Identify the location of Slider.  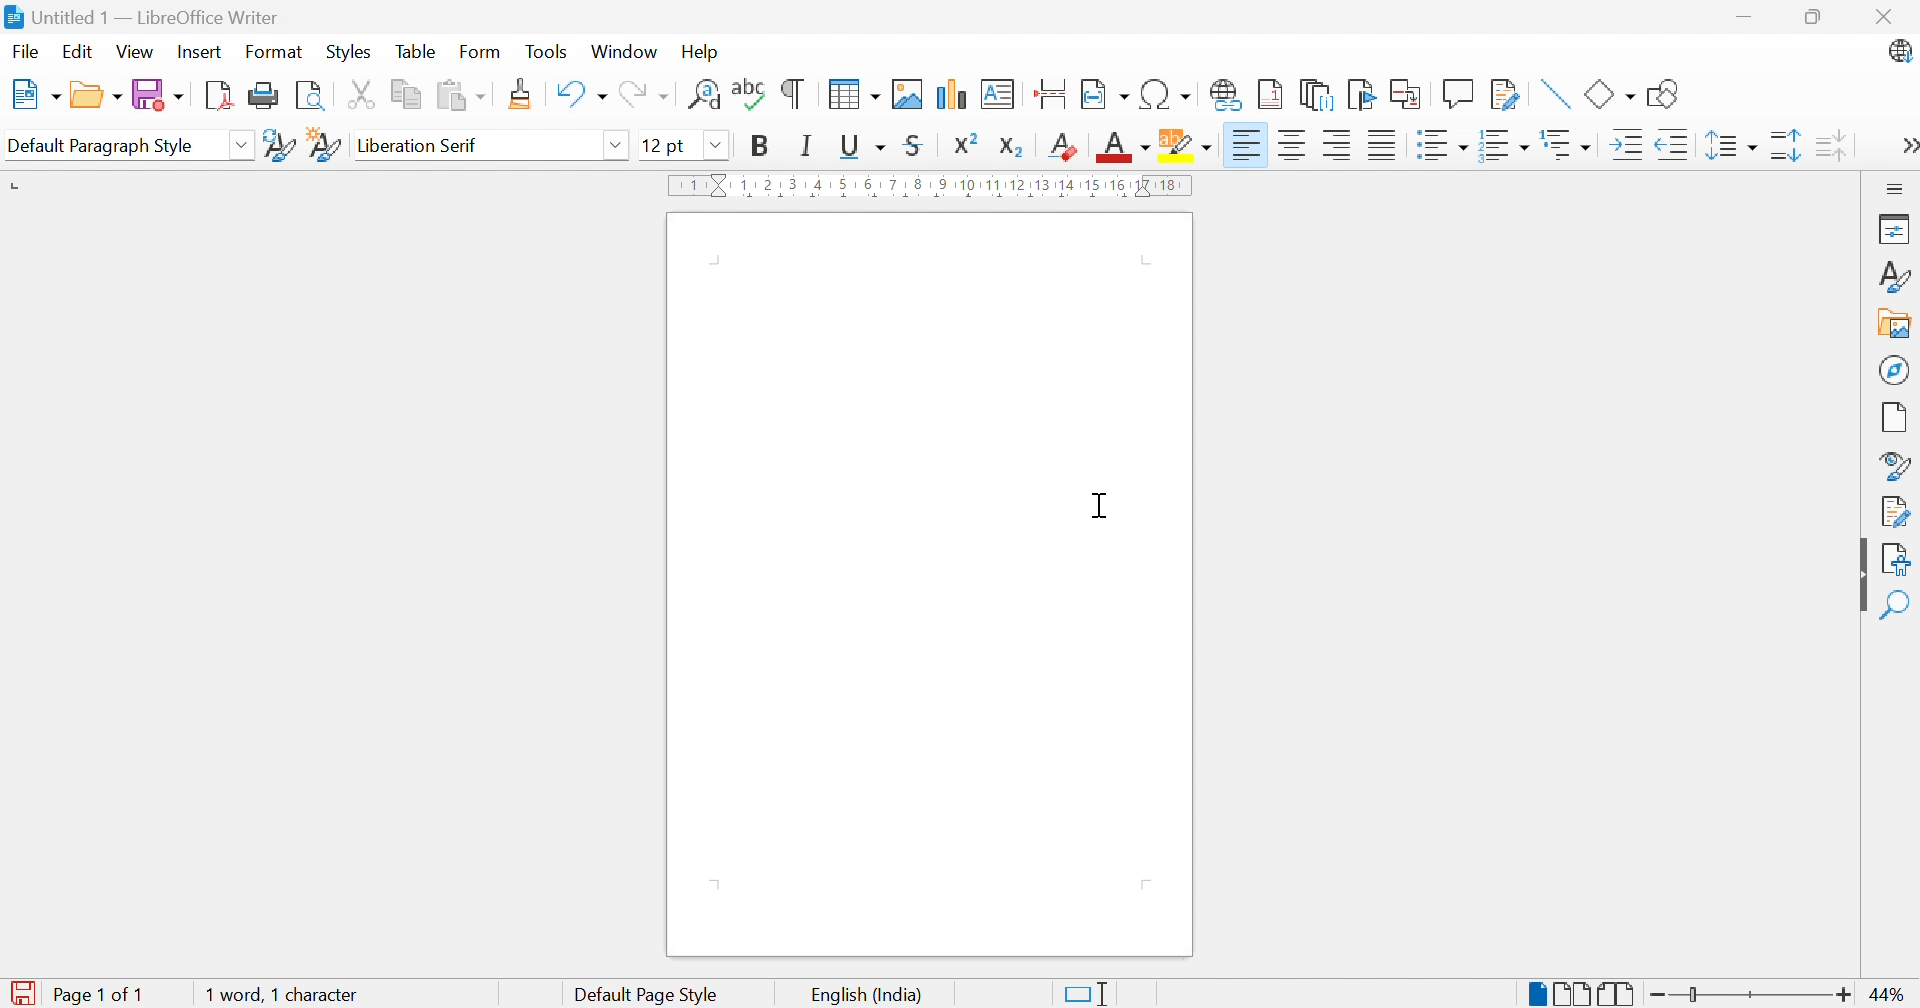
(1692, 993).